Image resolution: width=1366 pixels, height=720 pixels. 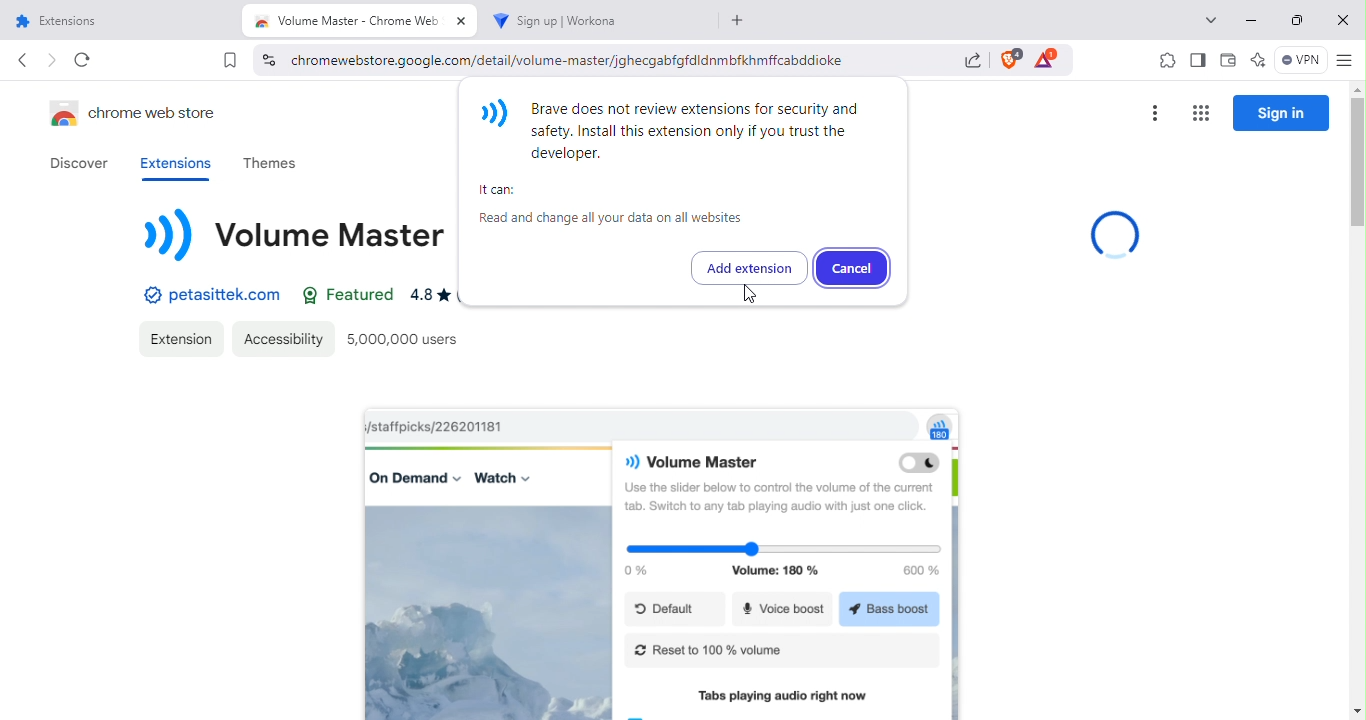 What do you see at coordinates (20, 59) in the screenshot?
I see `click to go back ` at bounding box center [20, 59].